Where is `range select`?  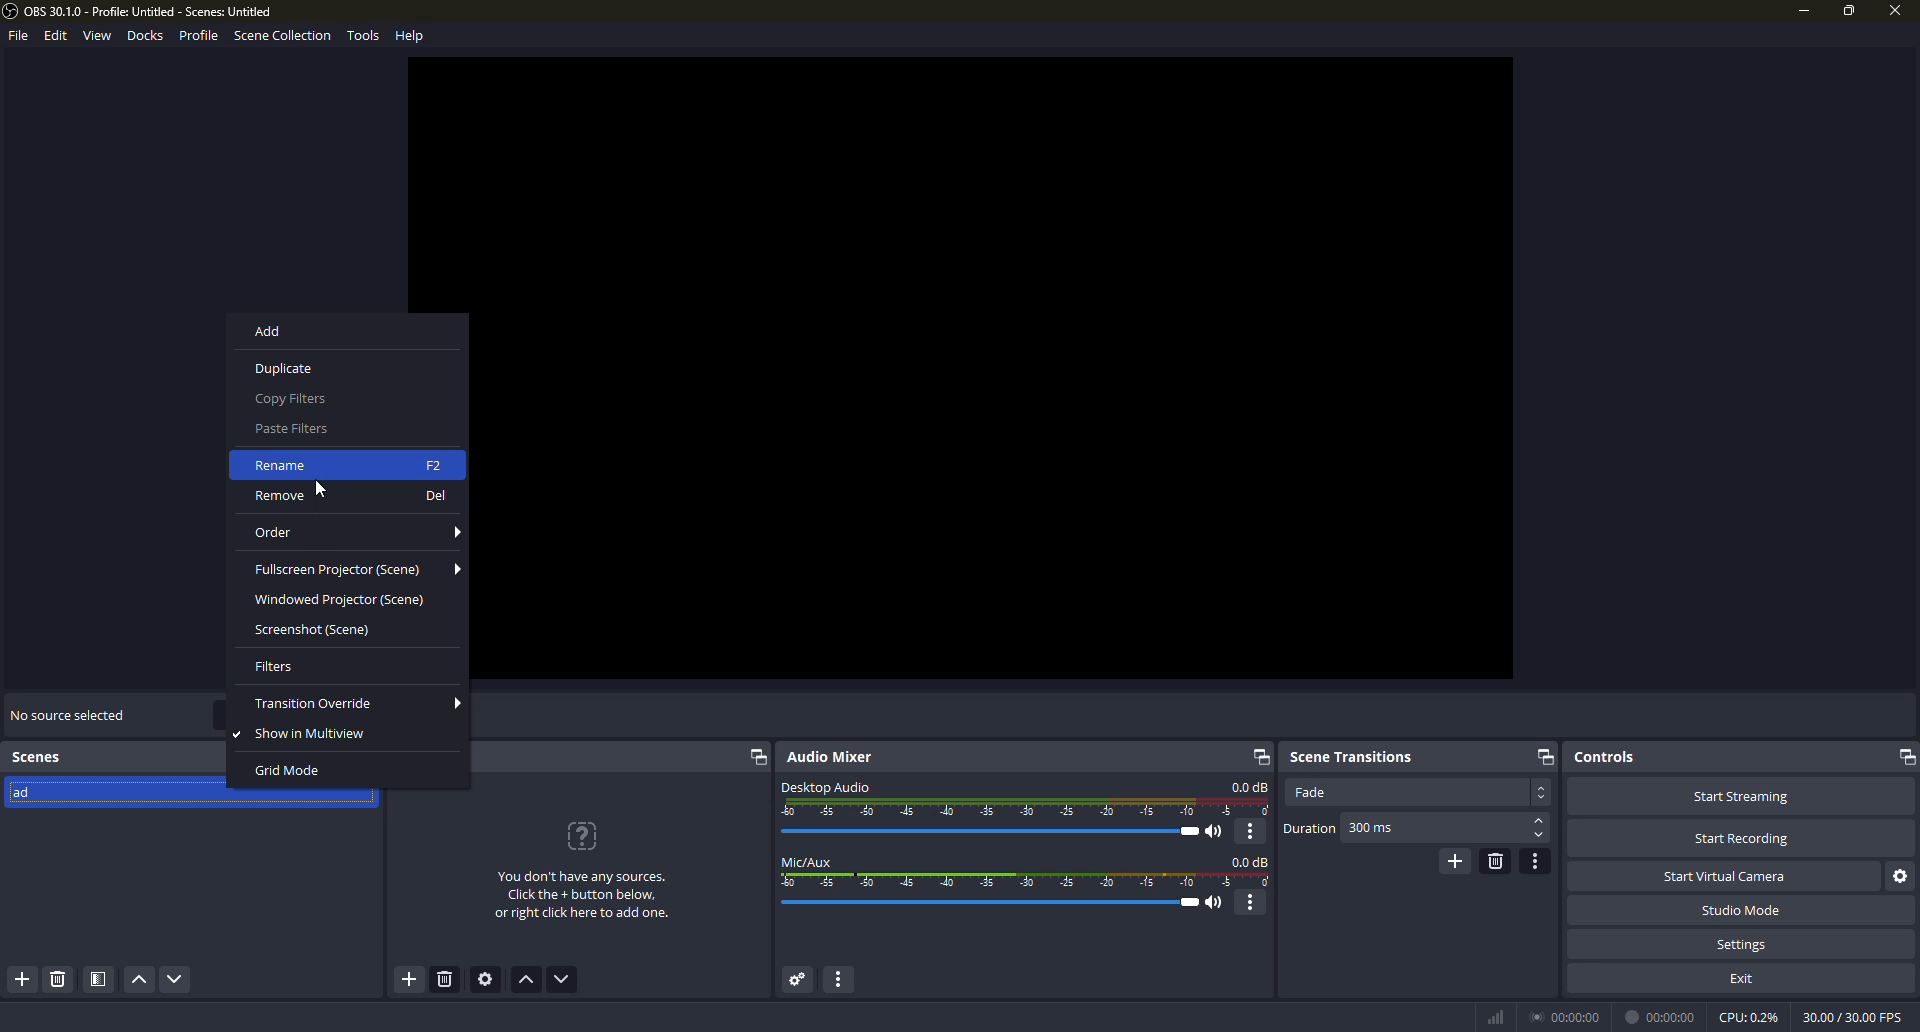
range select is located at coordinates (1027, 881).